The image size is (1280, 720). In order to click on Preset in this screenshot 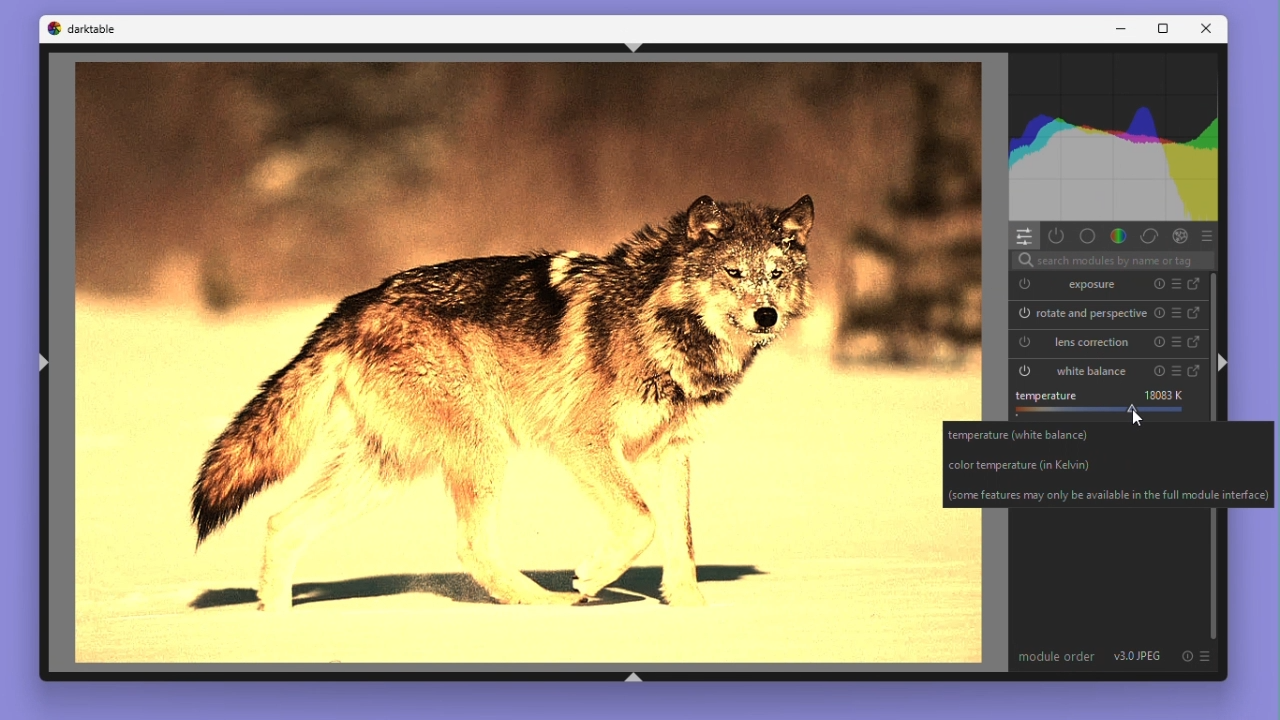, I will do `click(1180, 315)`.